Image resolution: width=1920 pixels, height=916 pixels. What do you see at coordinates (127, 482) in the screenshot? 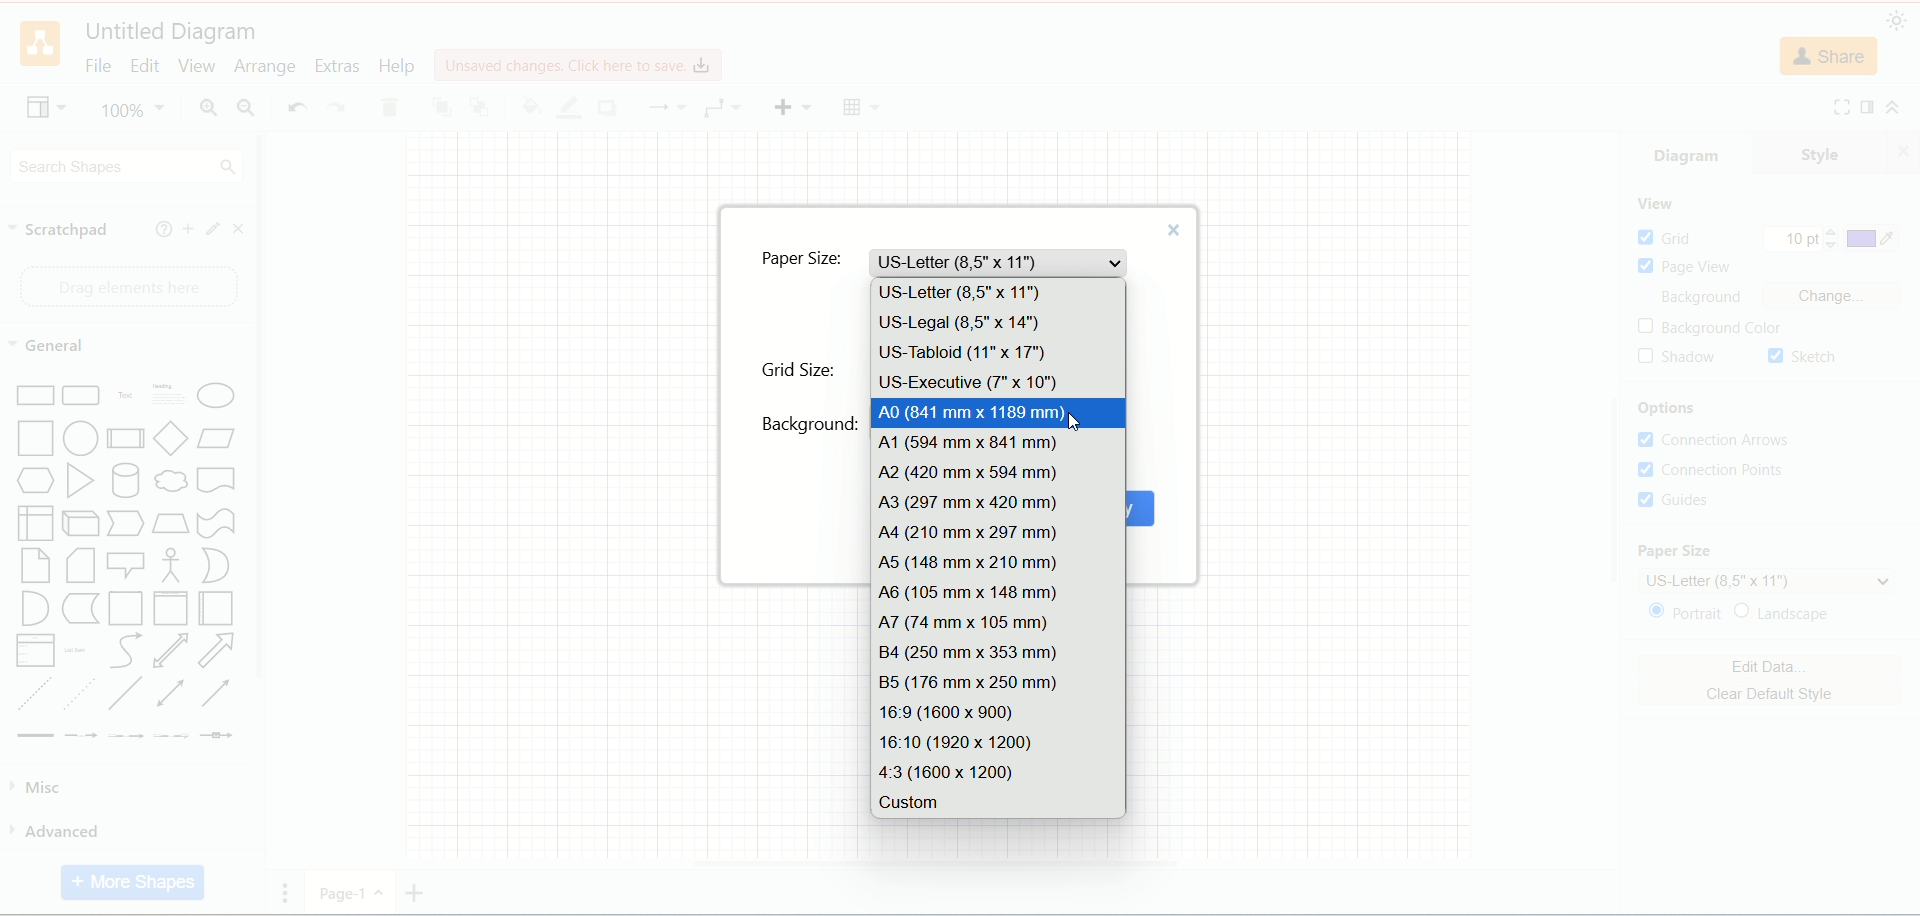
I see `Cylinder` at bounding box center [127, 482].